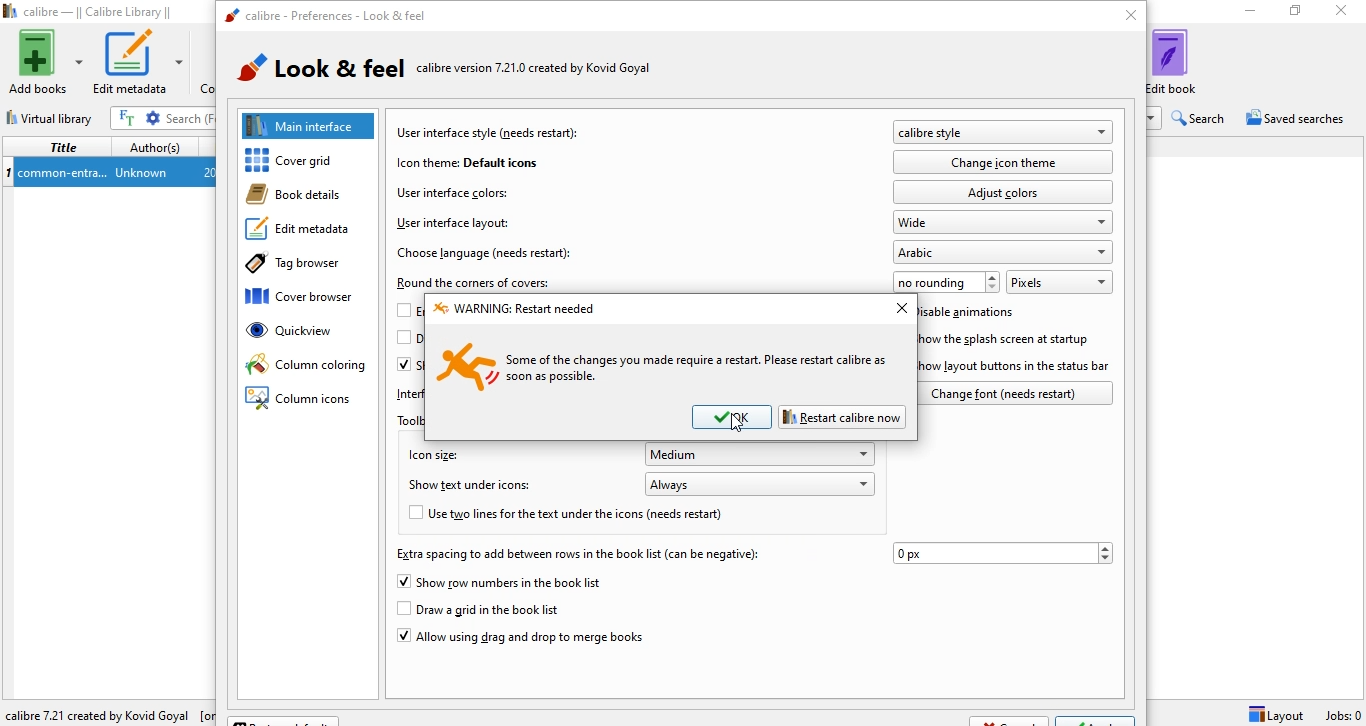 The width and height of the screenshot is (1366, 726). Describe the element at coordinates (407, 366) in the screenshot. I see `show tooltips in the book list` at that location.